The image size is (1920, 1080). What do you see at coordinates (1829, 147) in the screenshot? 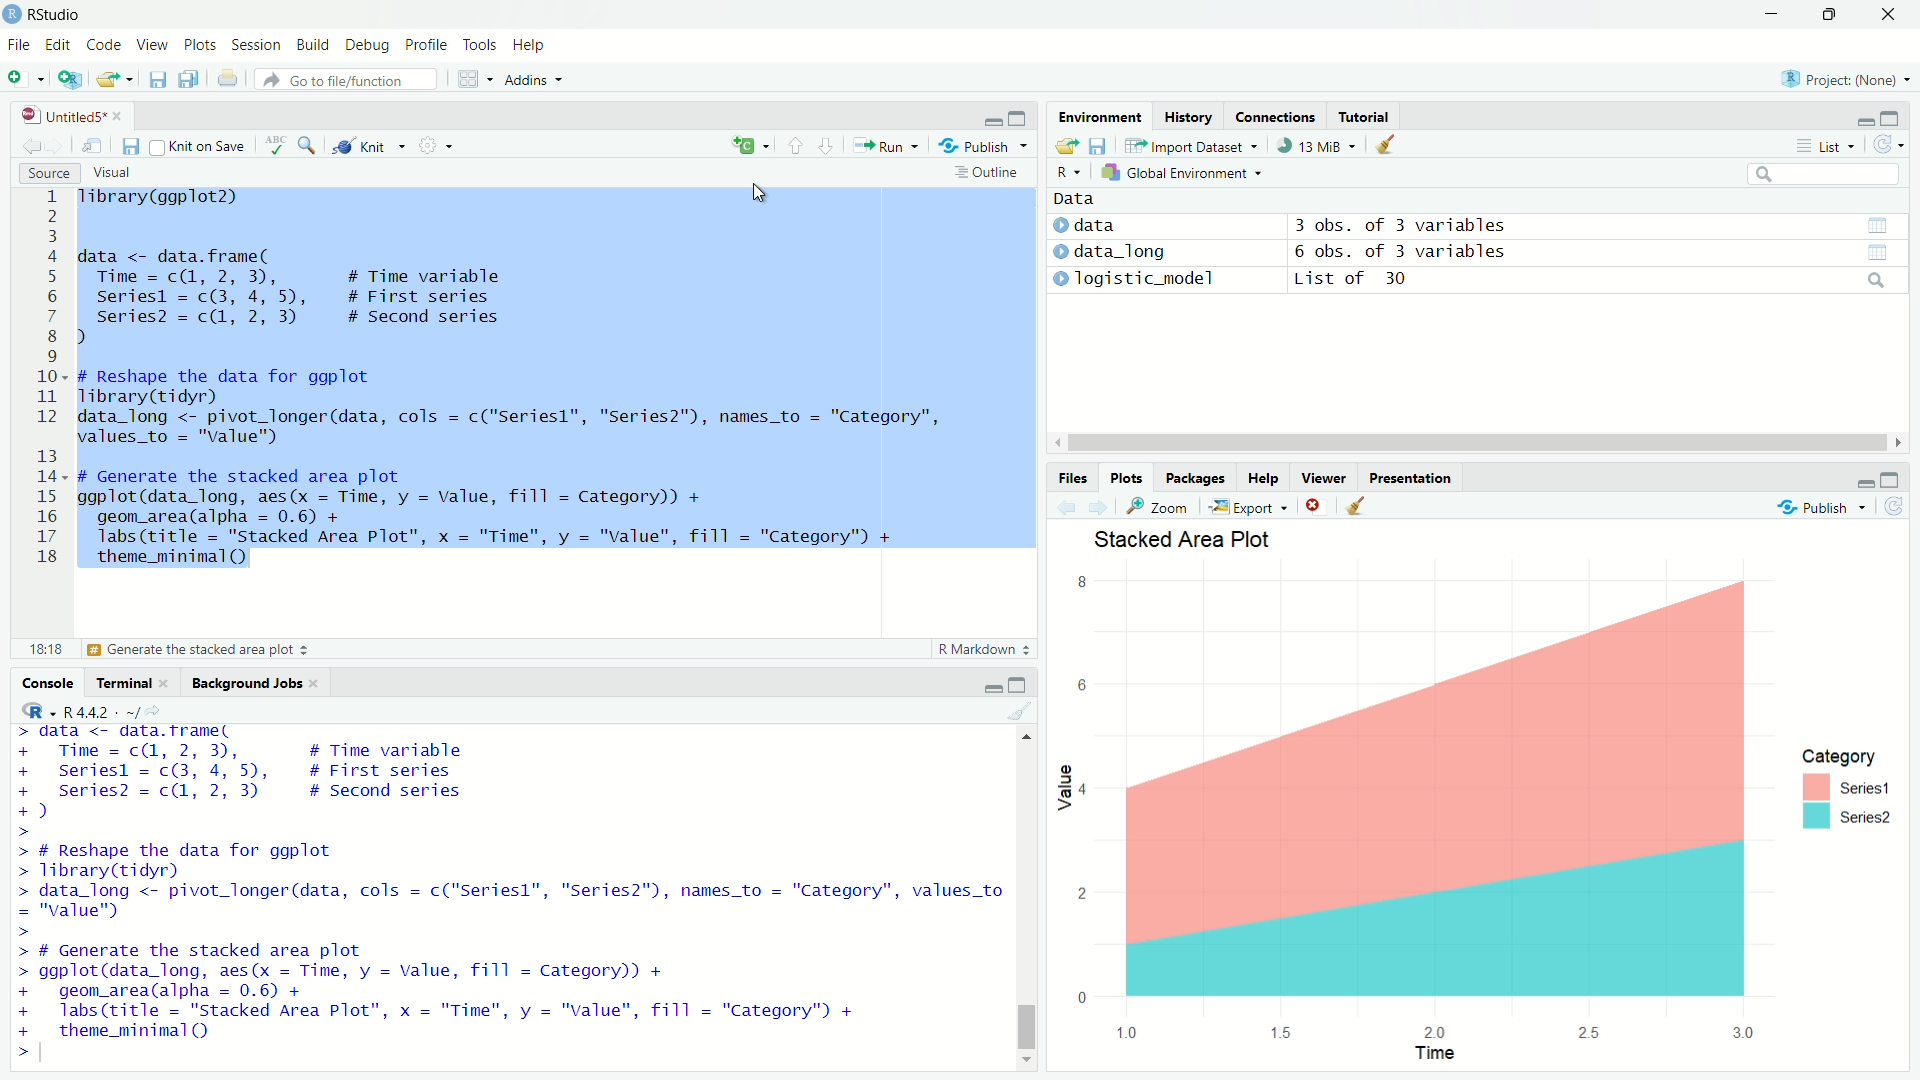
I see `List` at bounding box center [1829, 147].